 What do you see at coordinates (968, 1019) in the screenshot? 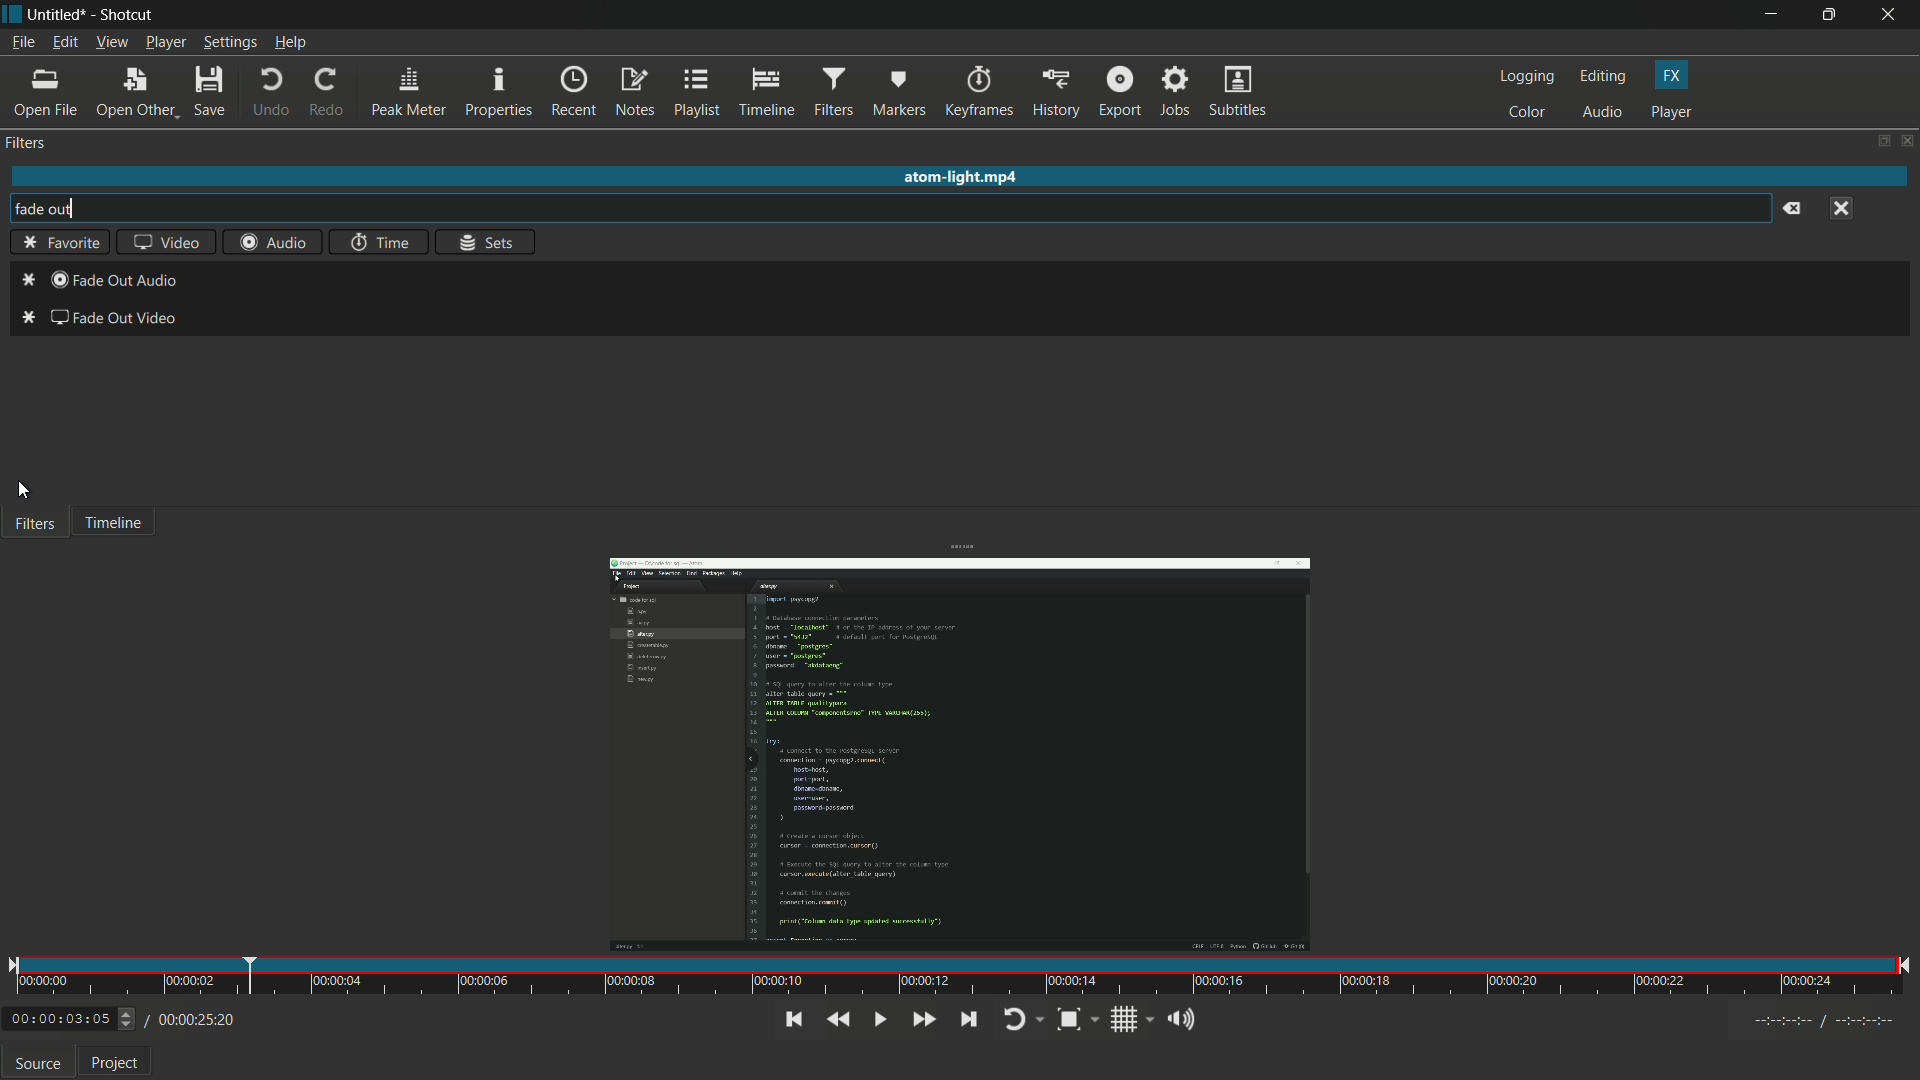
I see `skip to the next point` at bounding box center [968, 1019].